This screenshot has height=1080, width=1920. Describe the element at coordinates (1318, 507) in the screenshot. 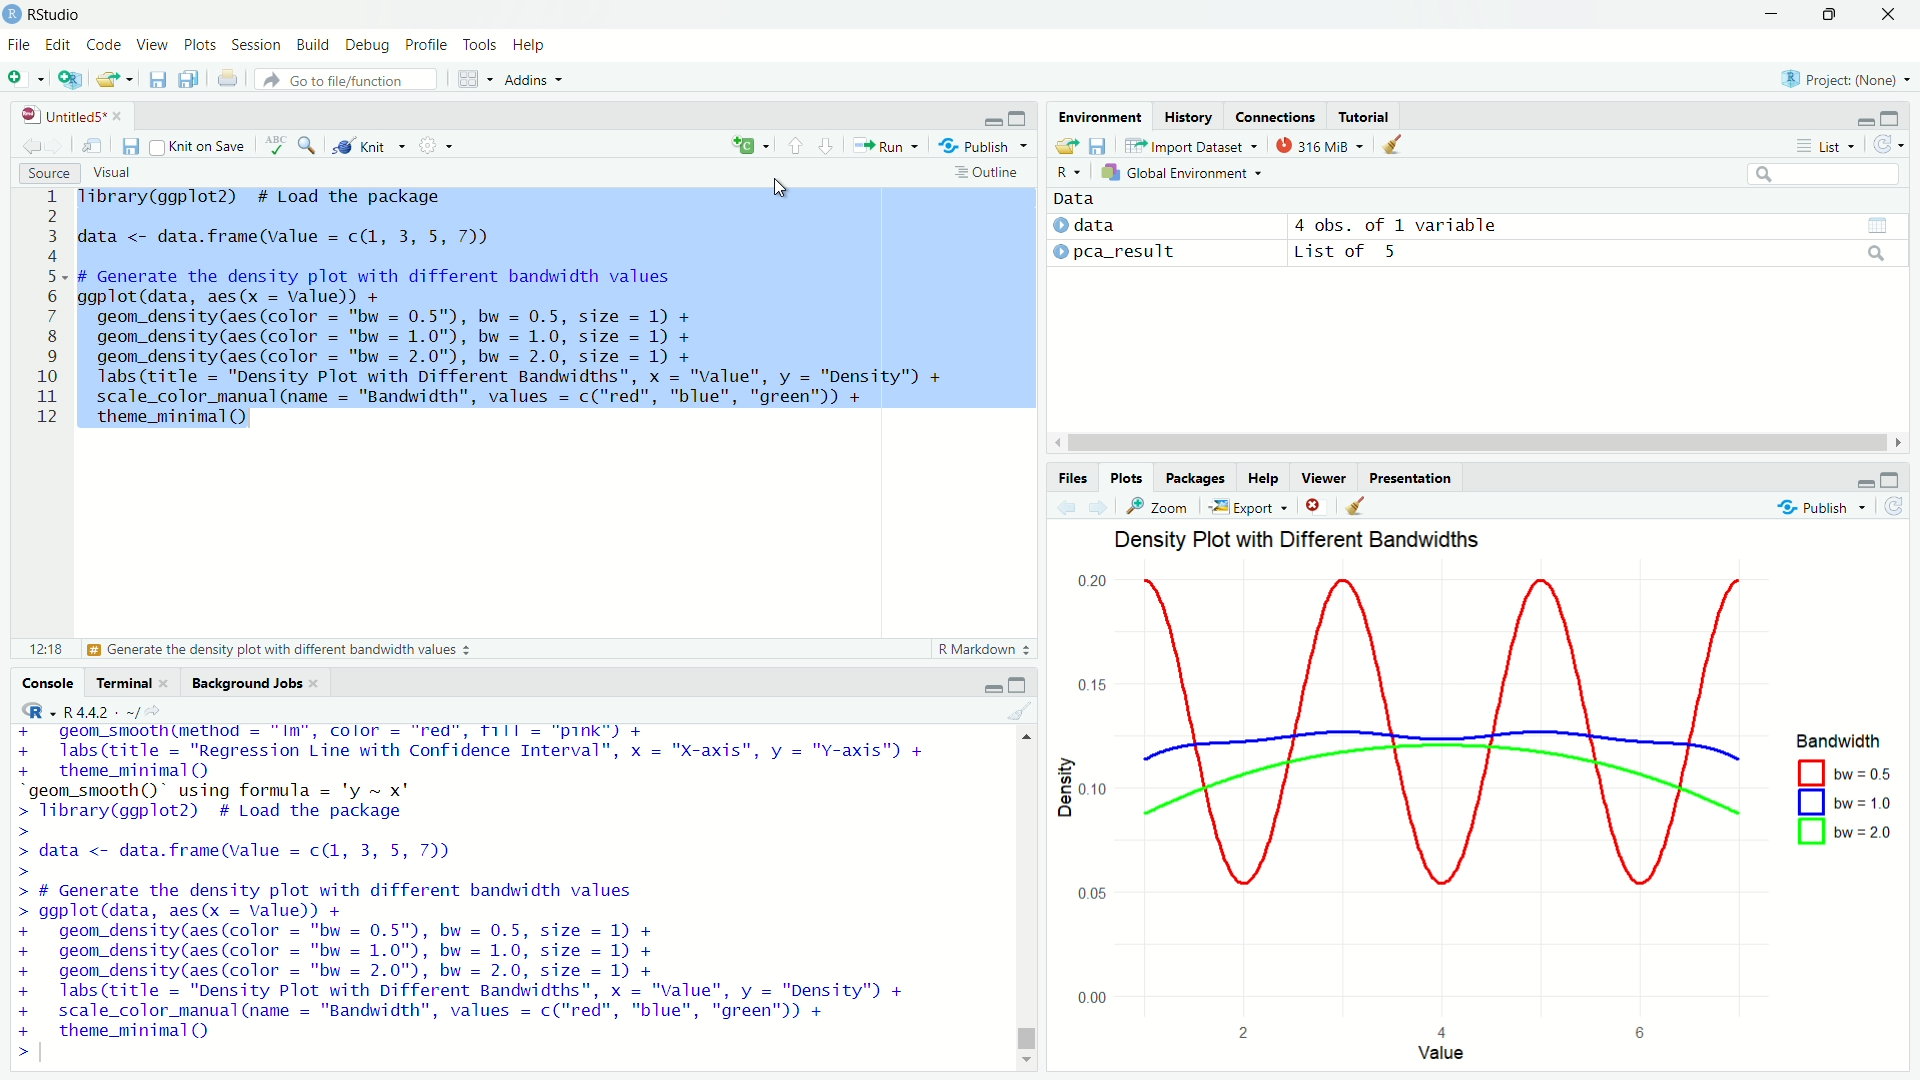

I see `Remove current plot` at that location.